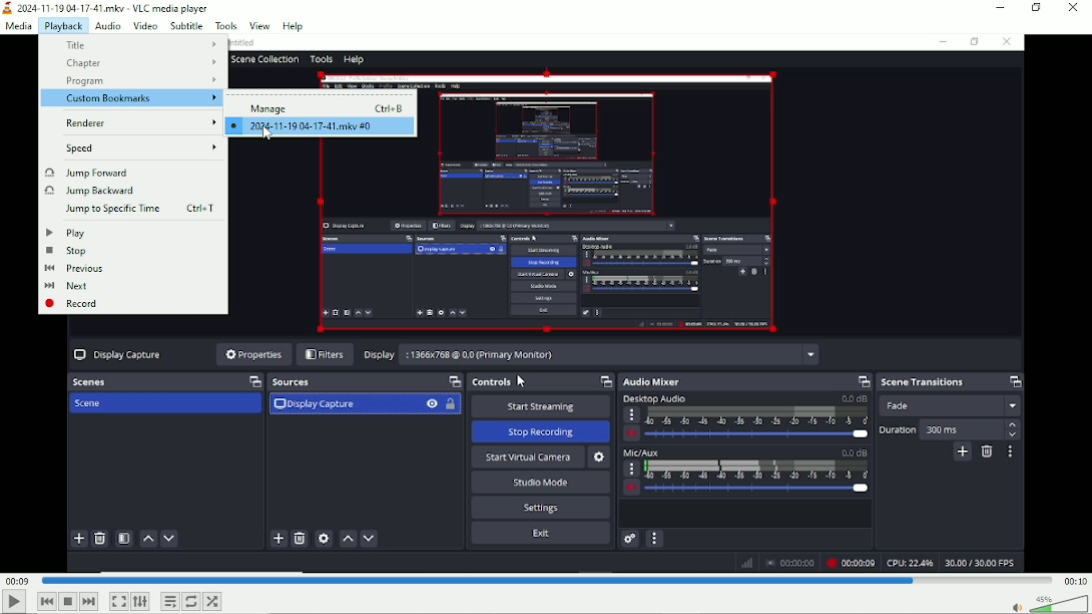 Image resolution: width=1092 pixels, height=614 pixels. What do you see at coordinates (68, 232) in the screenshot?
I see `Play` at bounding box center [68, 232].